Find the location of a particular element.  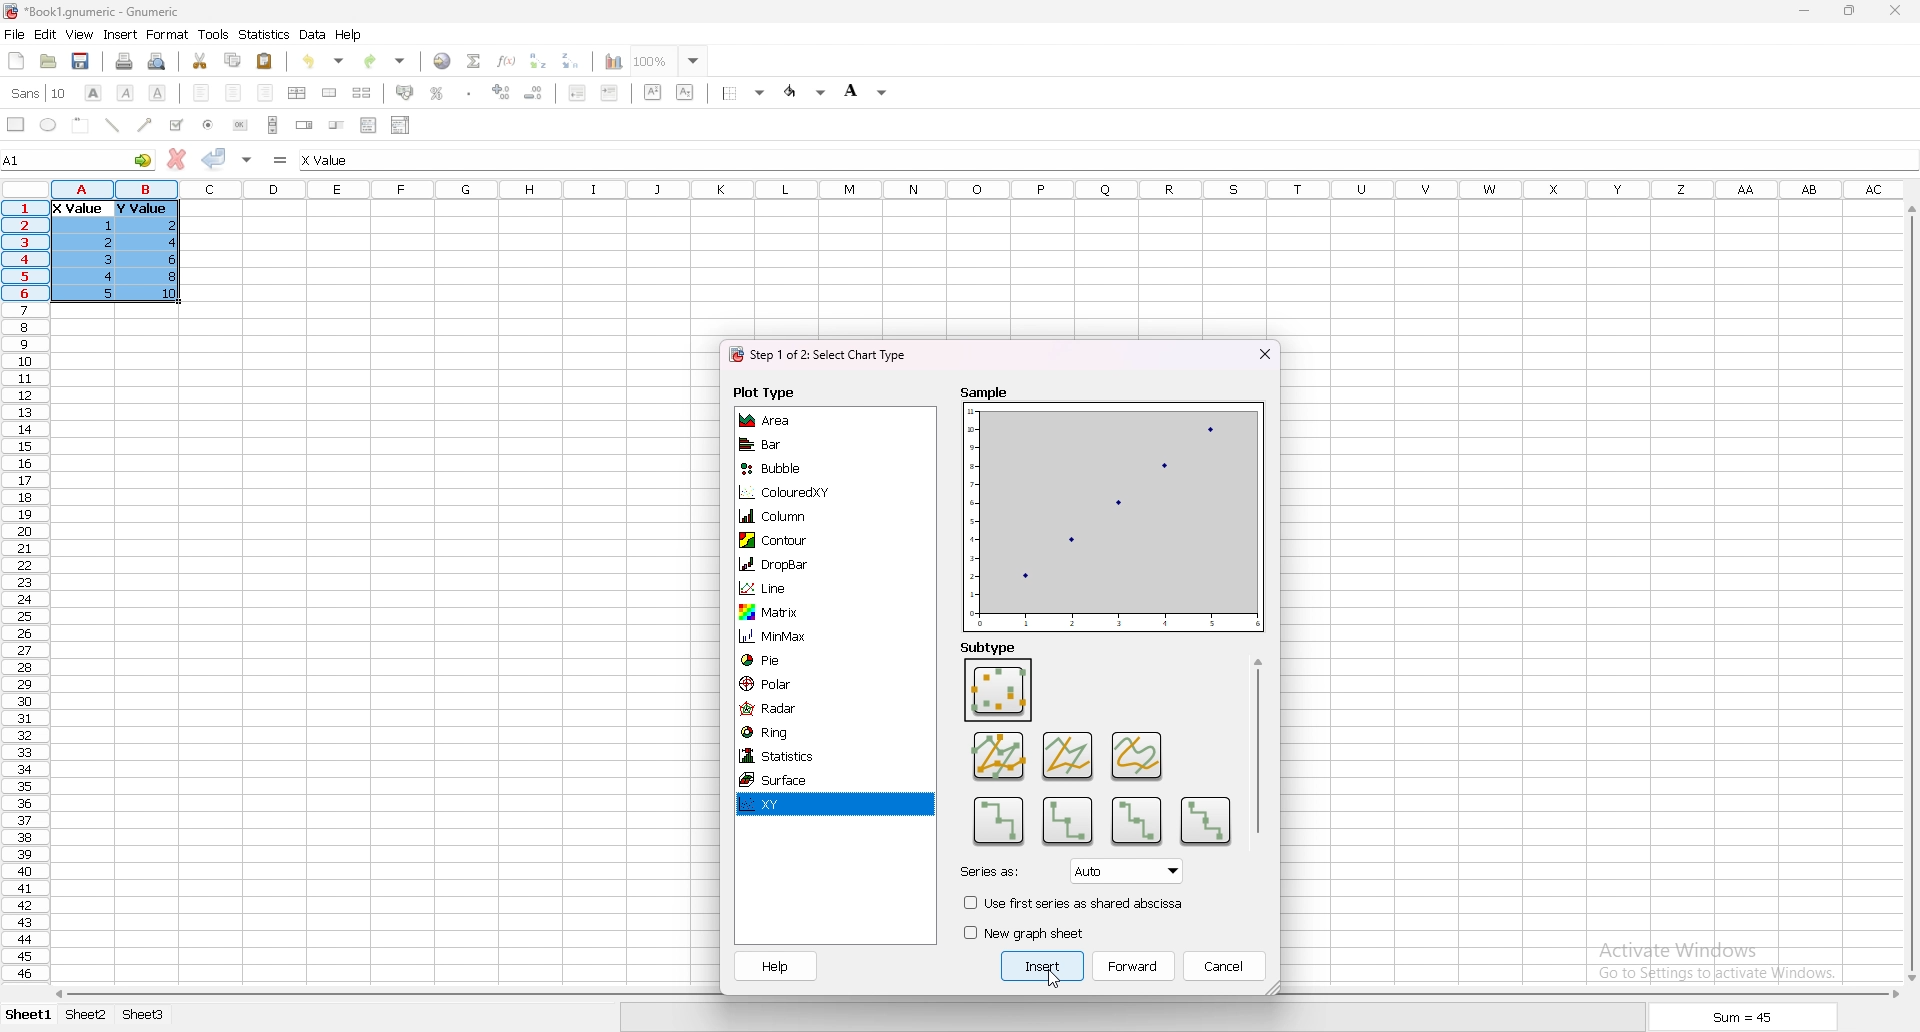

edit is located at coordinates (45, 34).